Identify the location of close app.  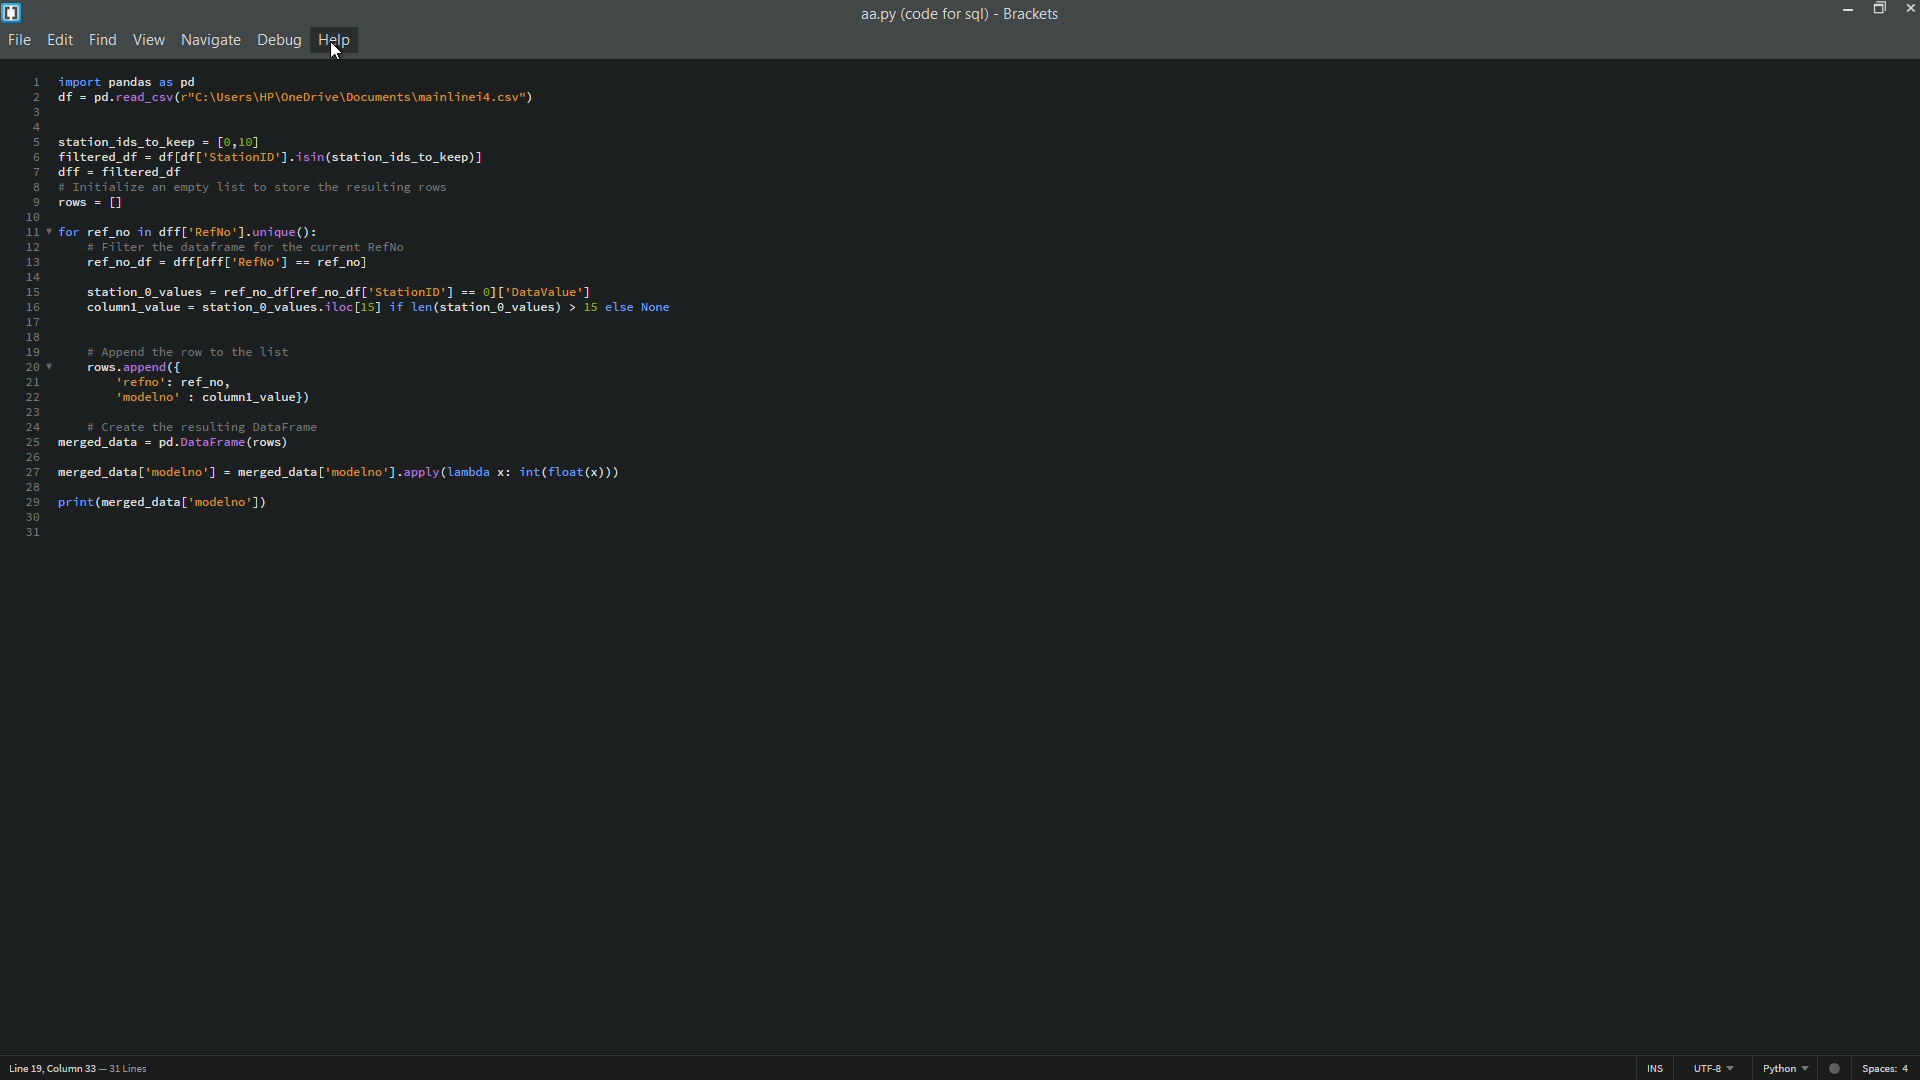
(1908, 10).